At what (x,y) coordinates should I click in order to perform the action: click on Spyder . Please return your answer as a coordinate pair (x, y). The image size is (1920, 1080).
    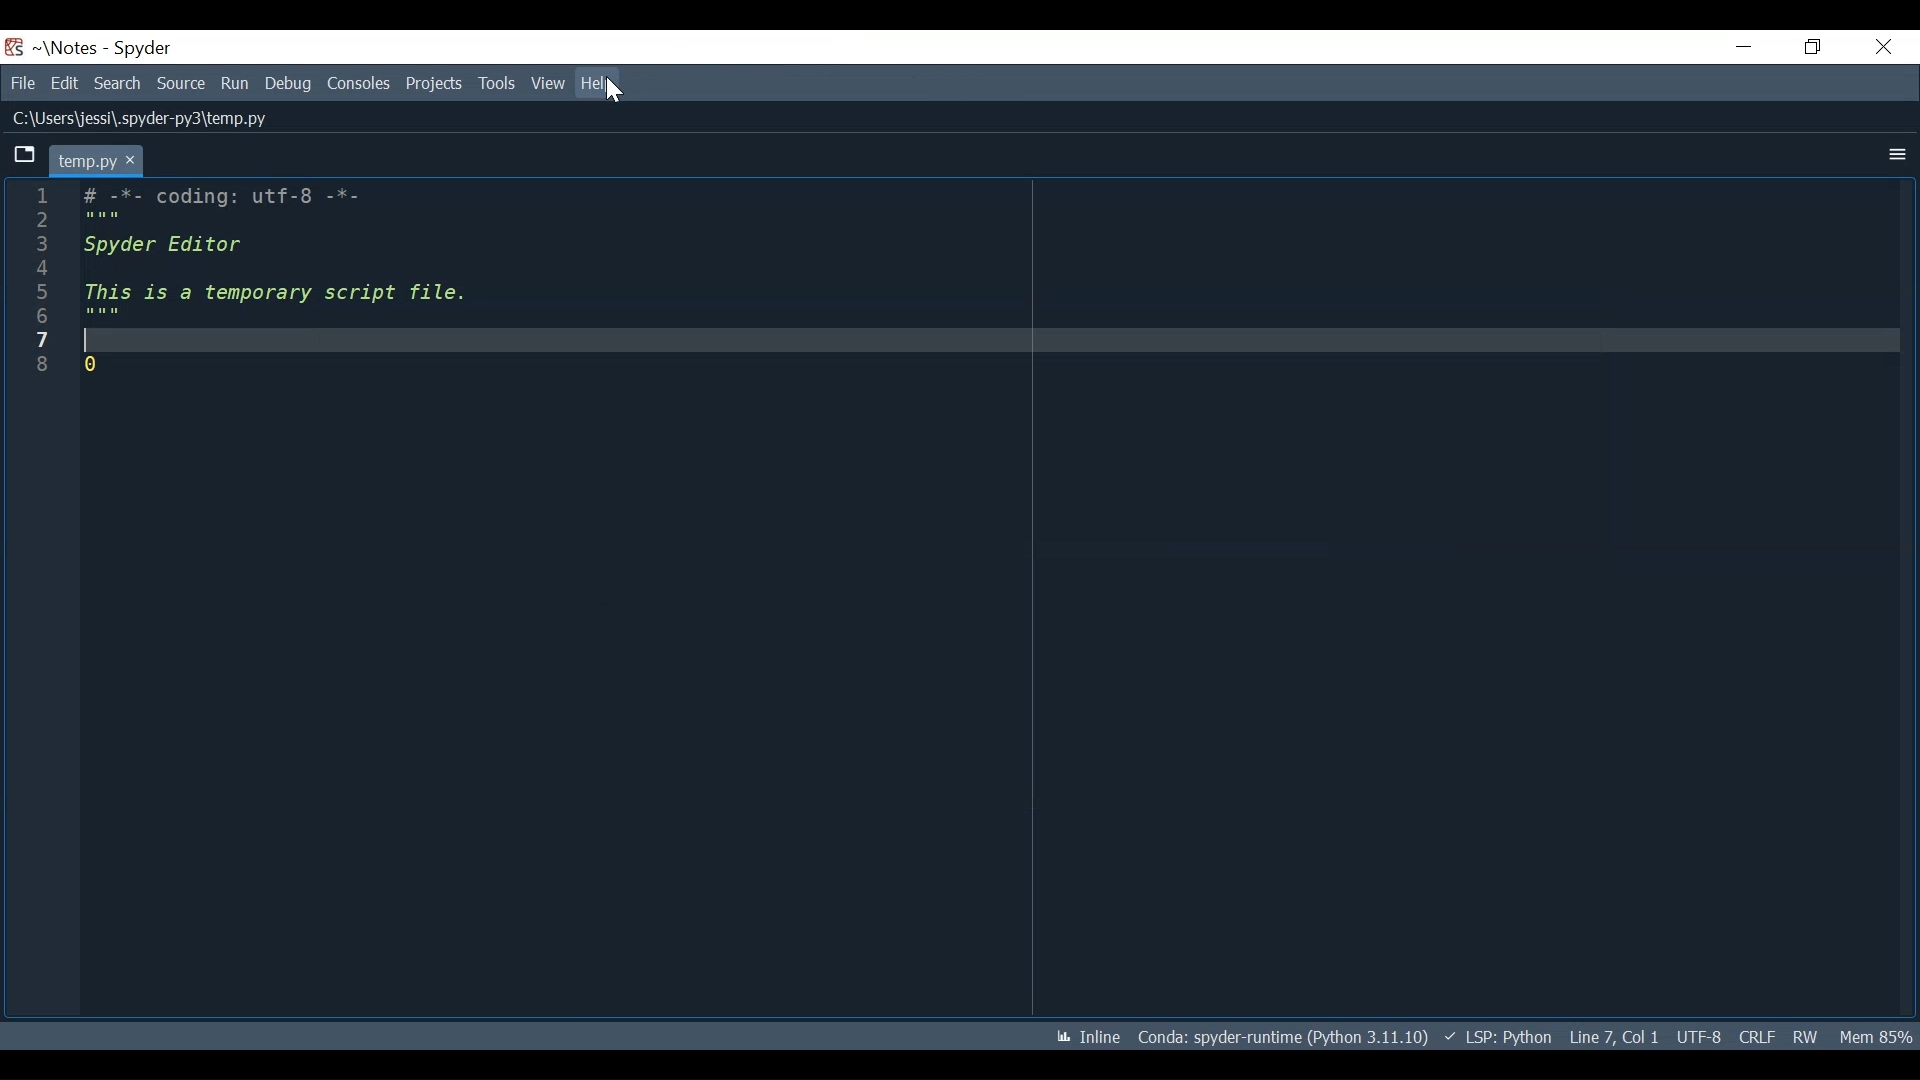
    Looking at the image, I should click on (142, 49).